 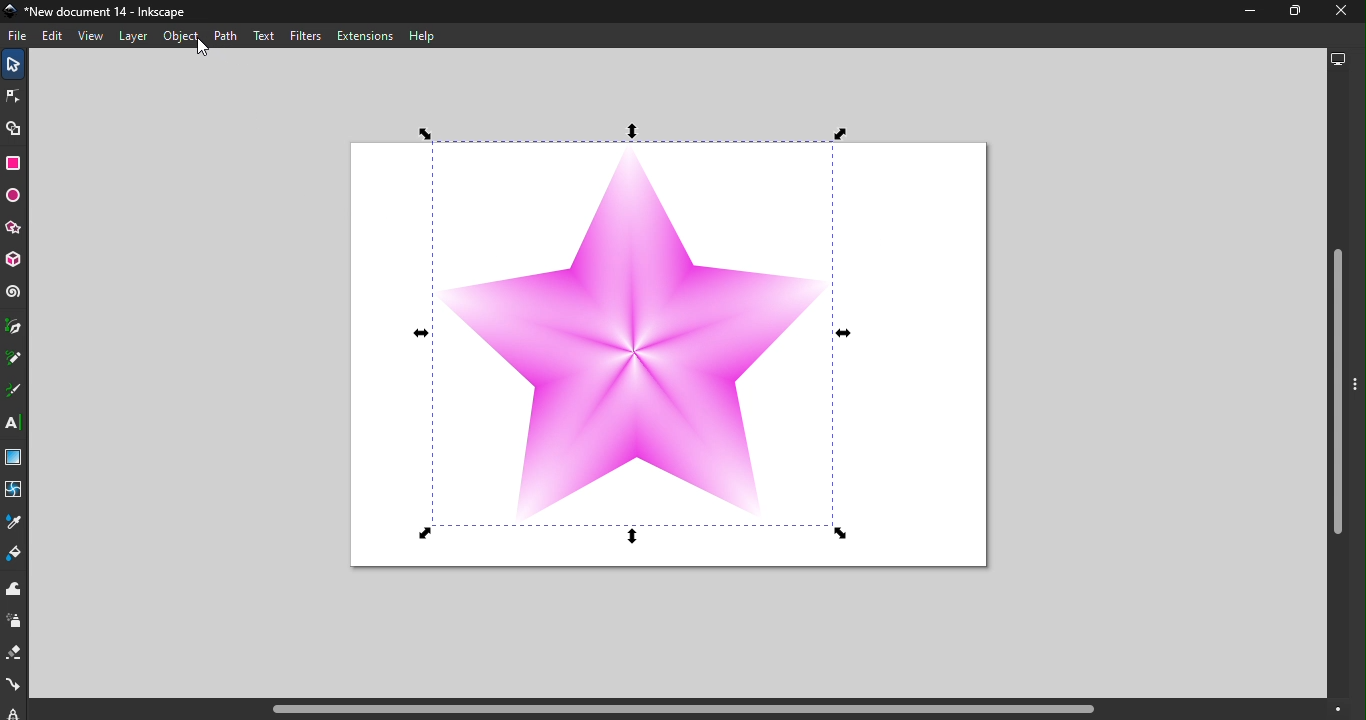 I want to click on Selector tool, so click(x=10, y=66).